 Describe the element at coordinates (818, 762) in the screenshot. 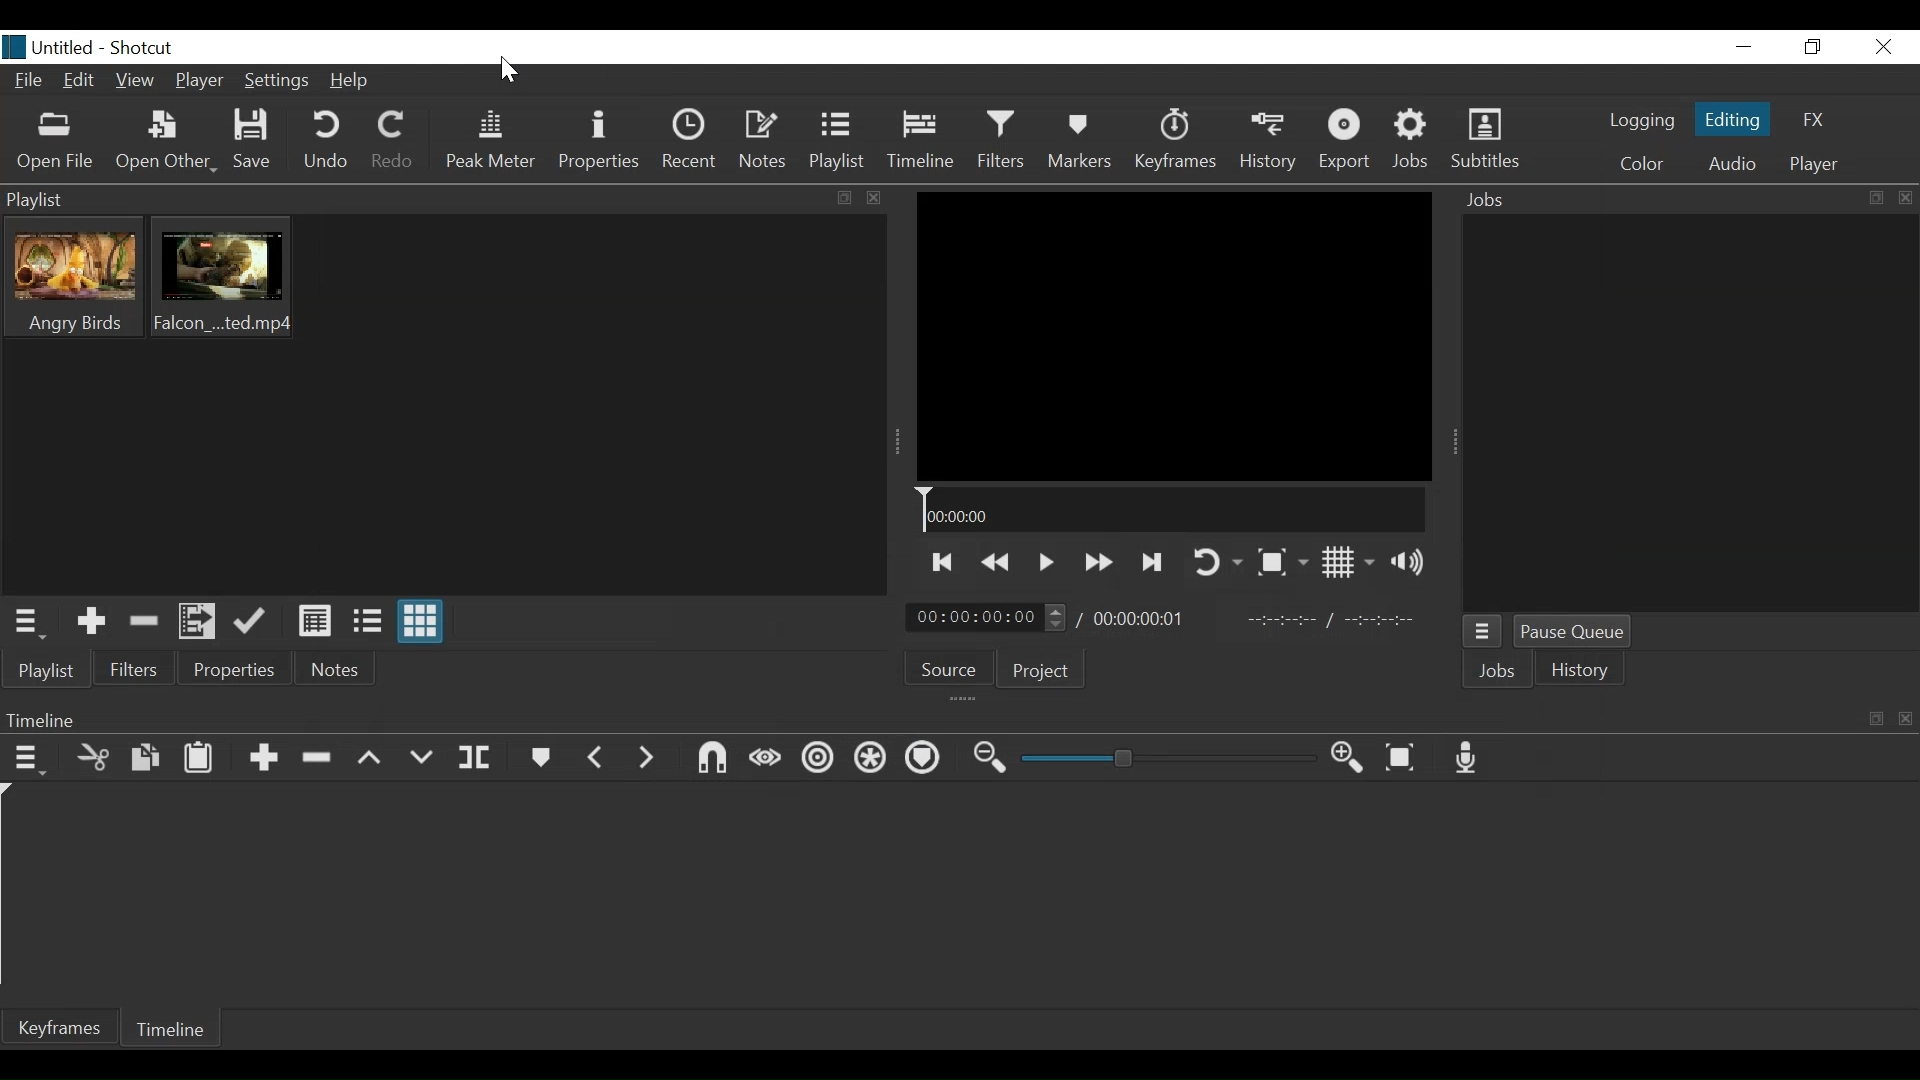

I see `Ripple` at that location.